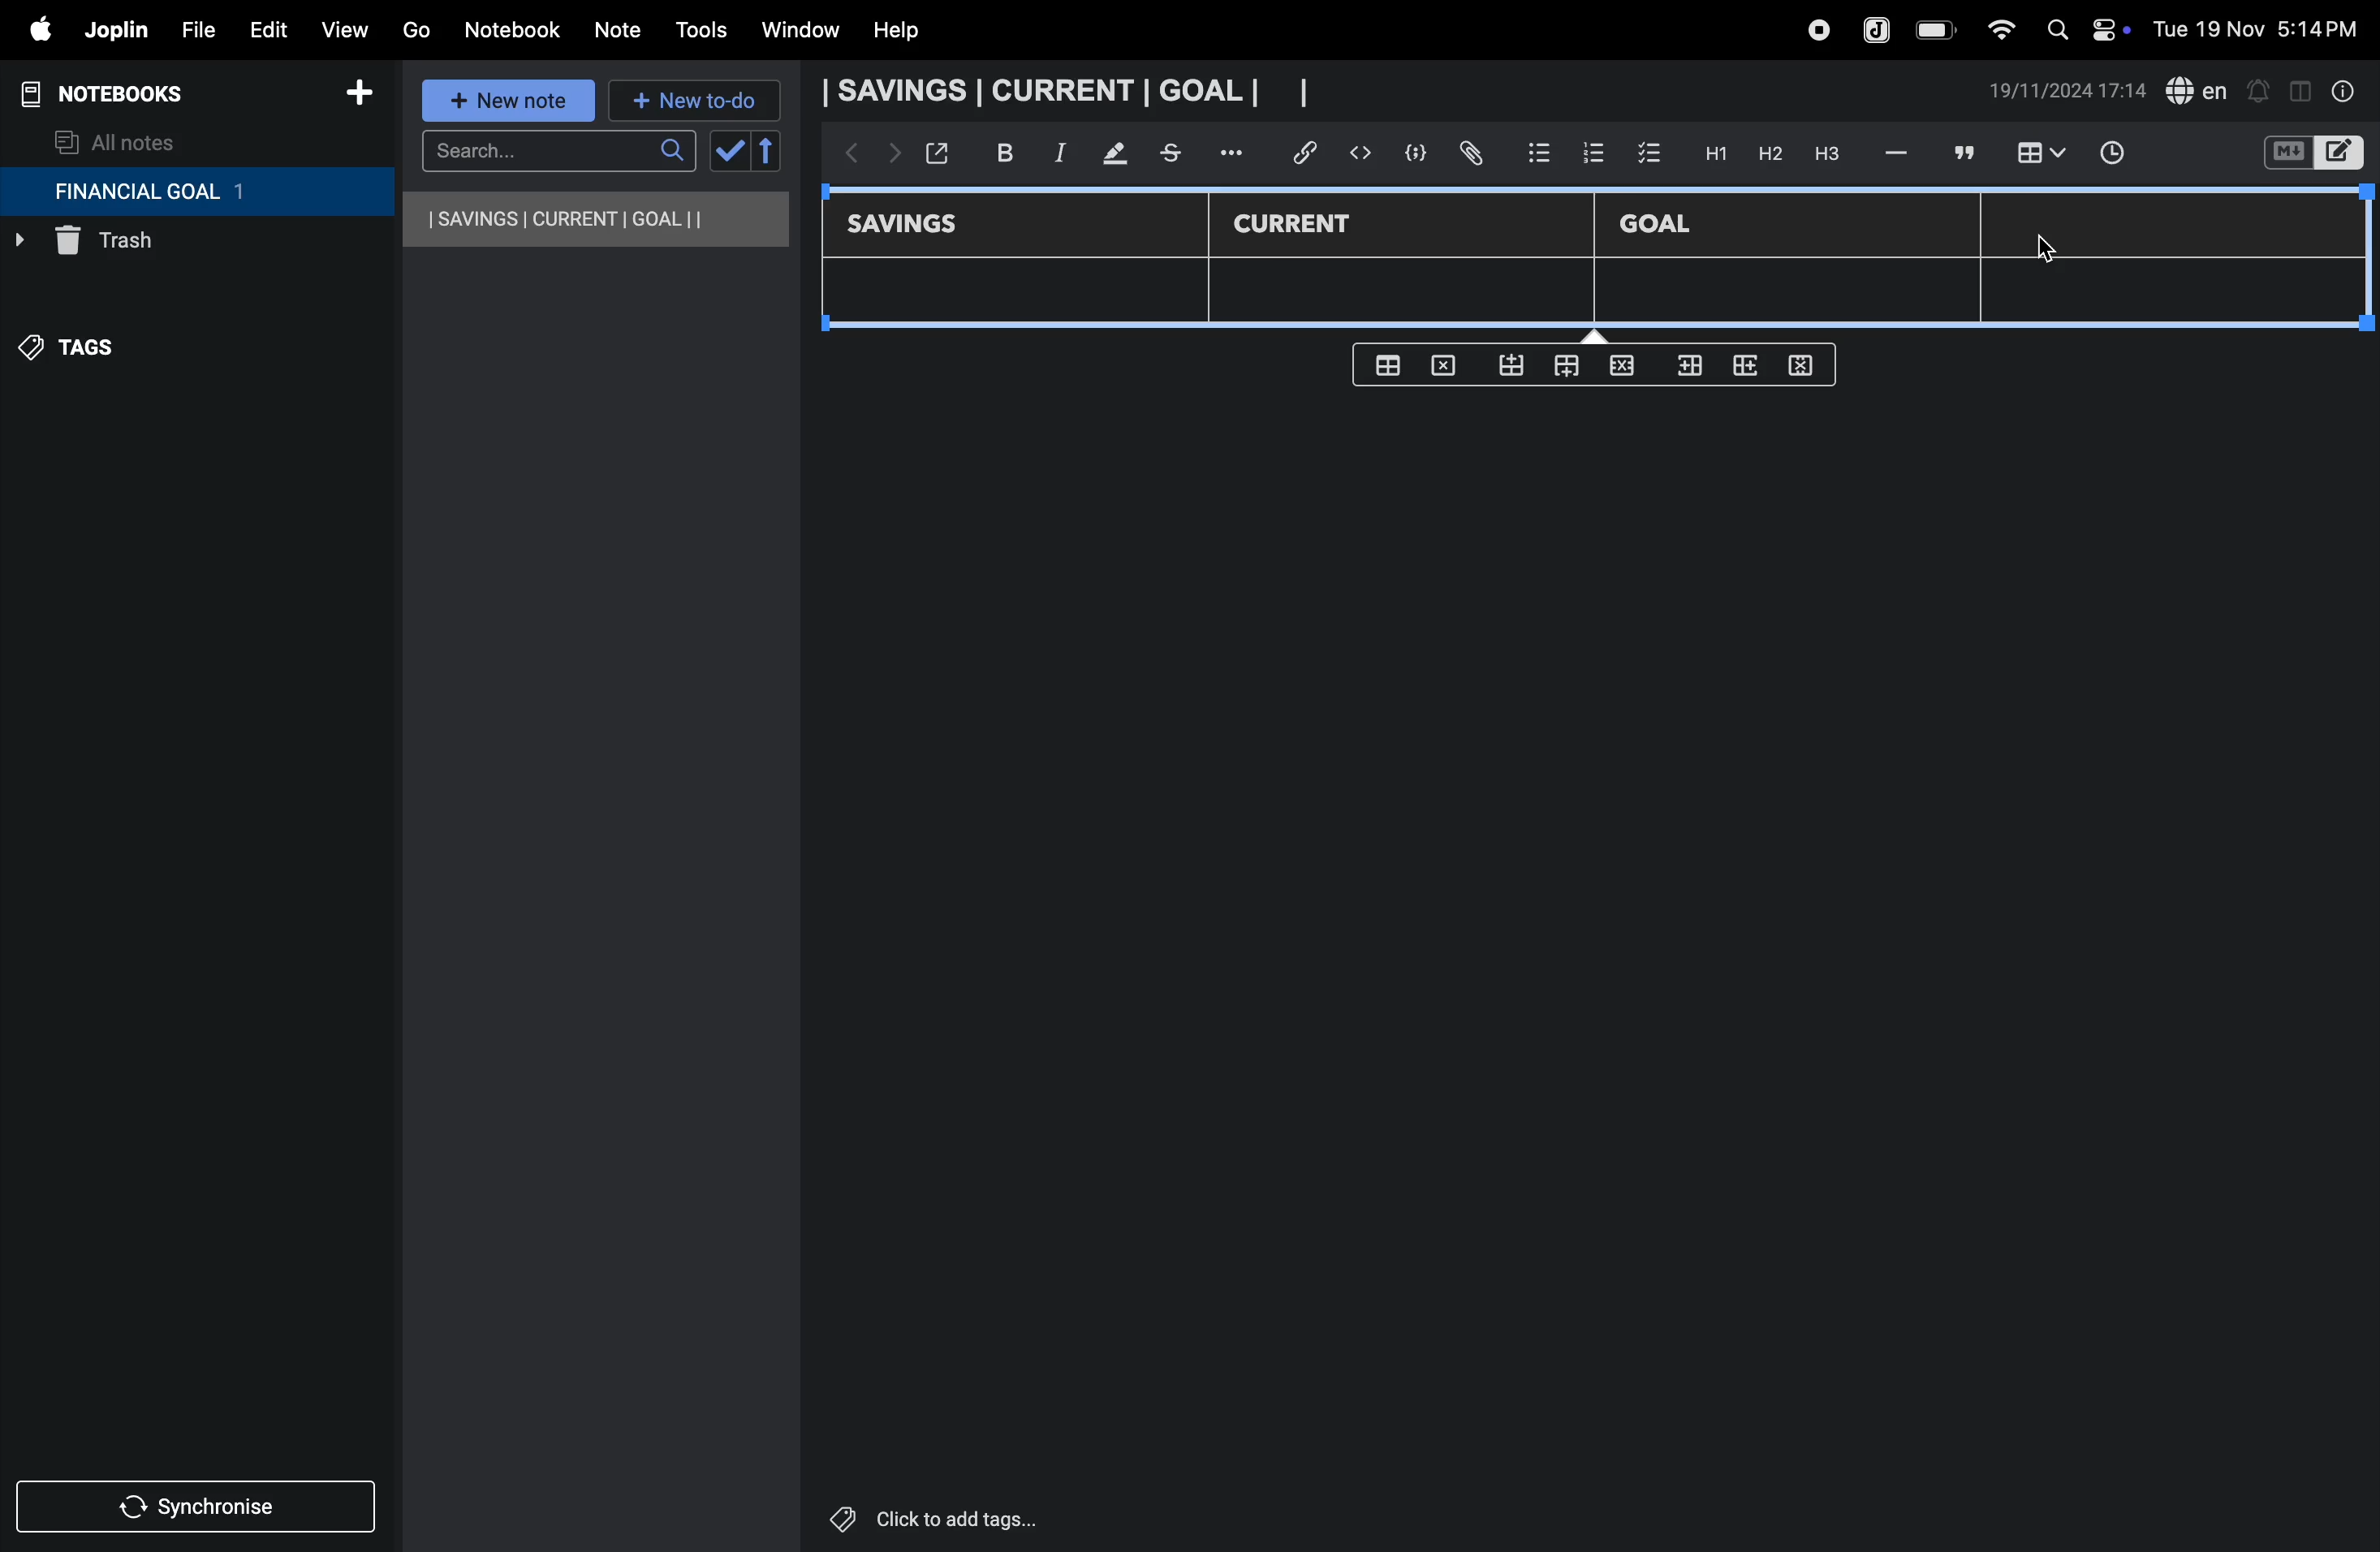 The height and width of the screenshot is (1552, 2380). I want to click on attach file, so click(1469, 154).